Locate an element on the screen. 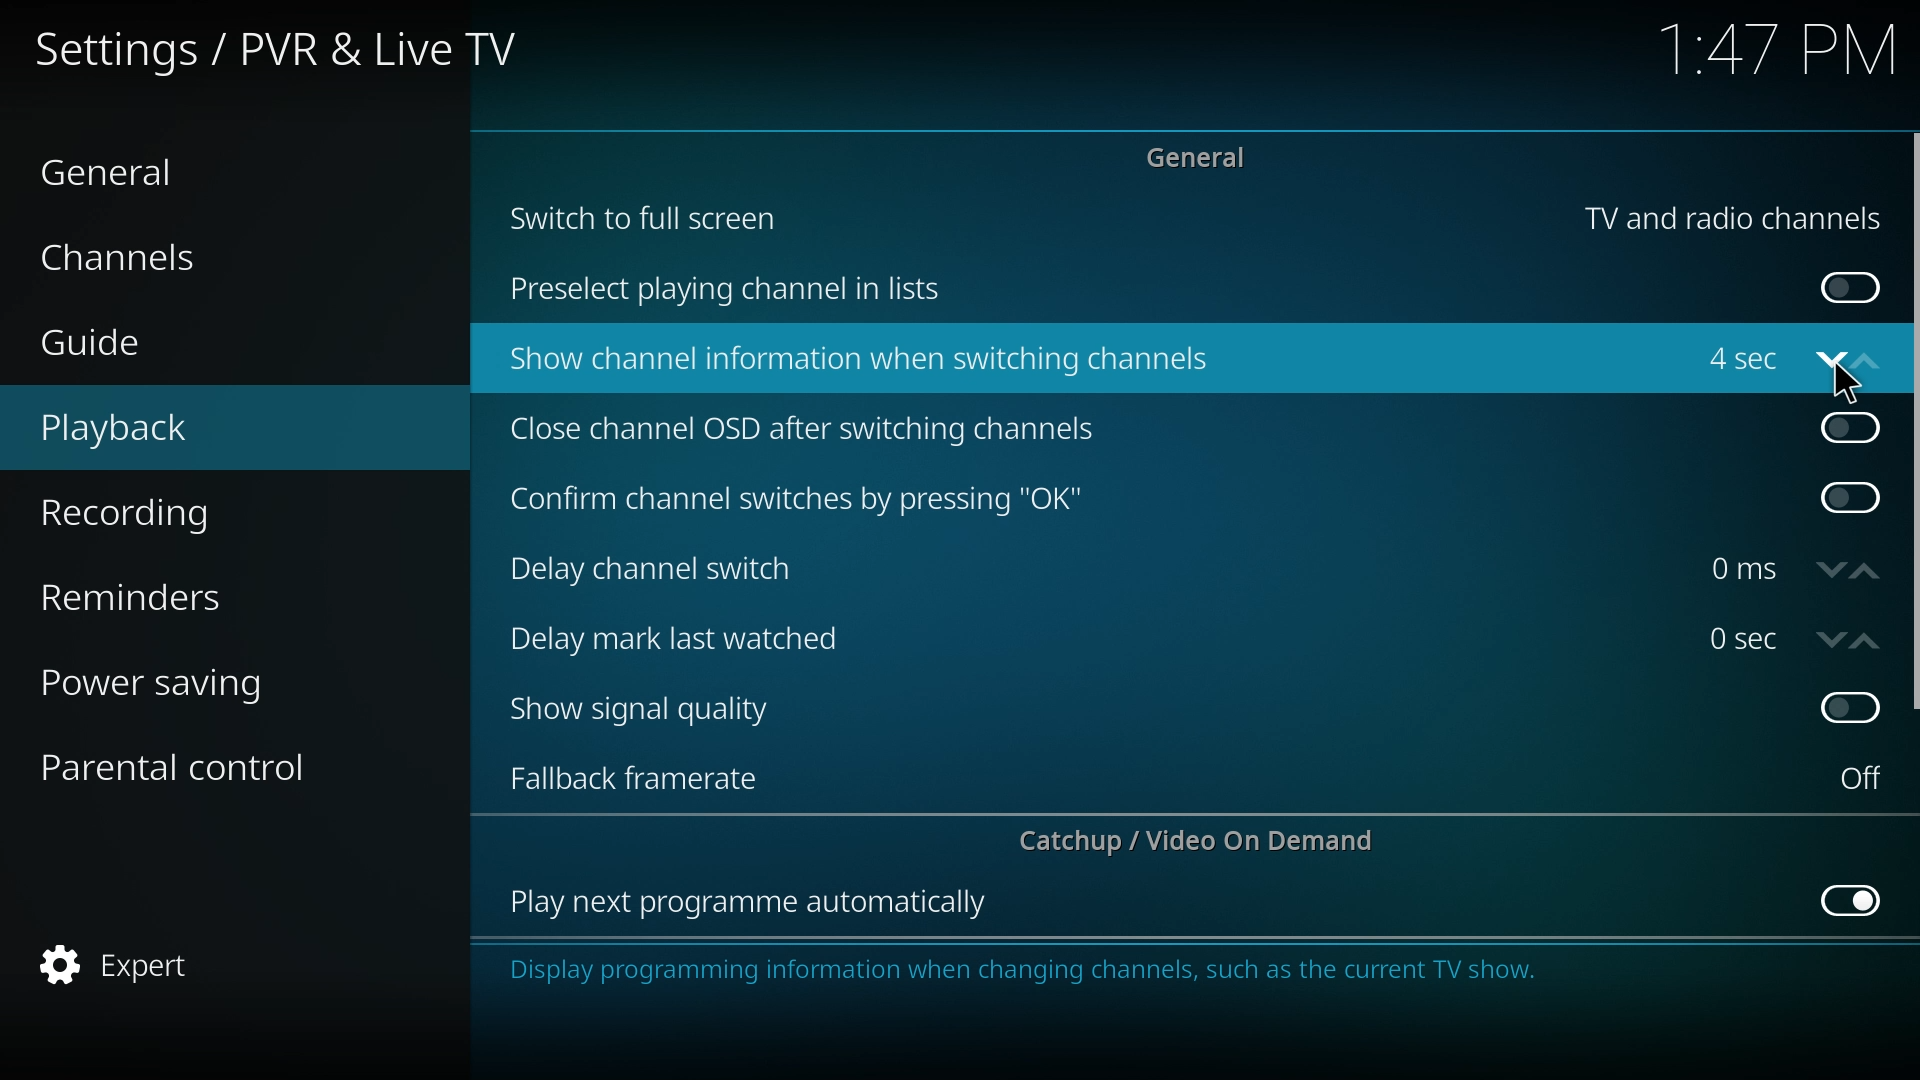  parental control is located at coordinates (192, 765).